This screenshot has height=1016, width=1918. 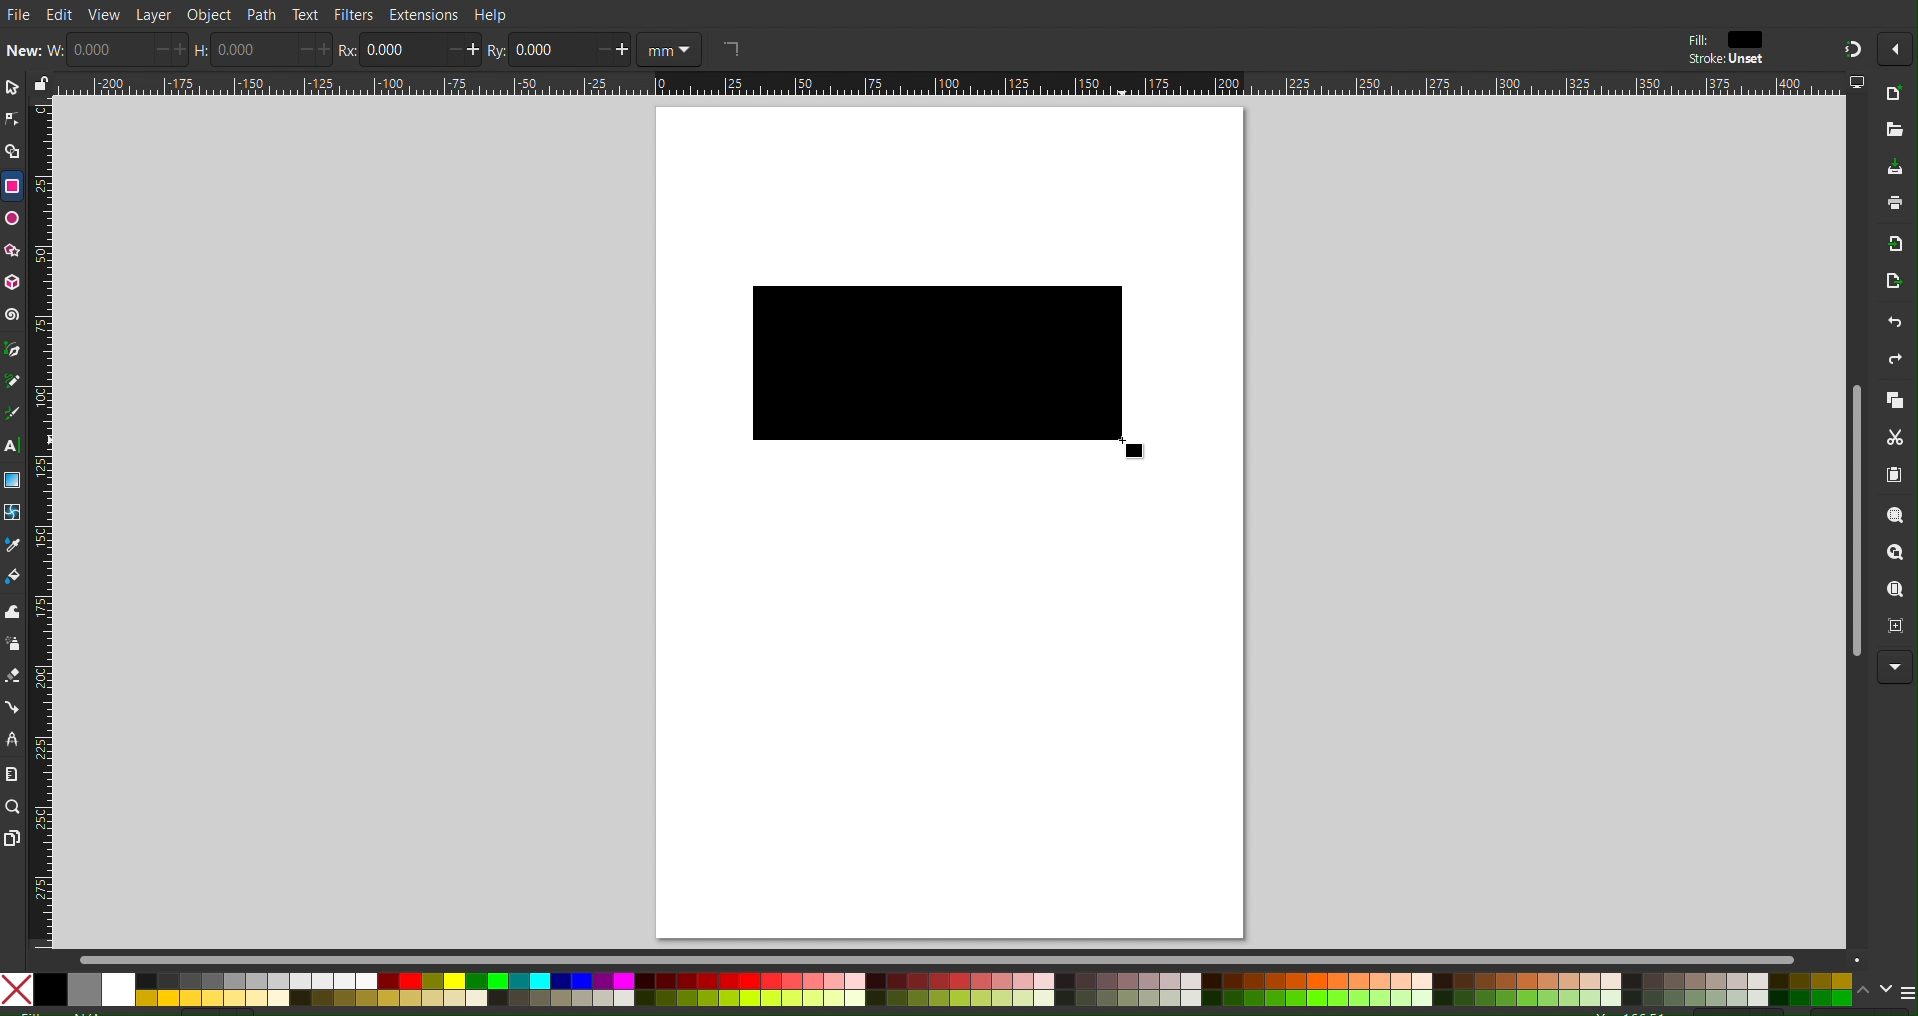 I want to click on Calligraphy Tool, so click(x=12, y=413).